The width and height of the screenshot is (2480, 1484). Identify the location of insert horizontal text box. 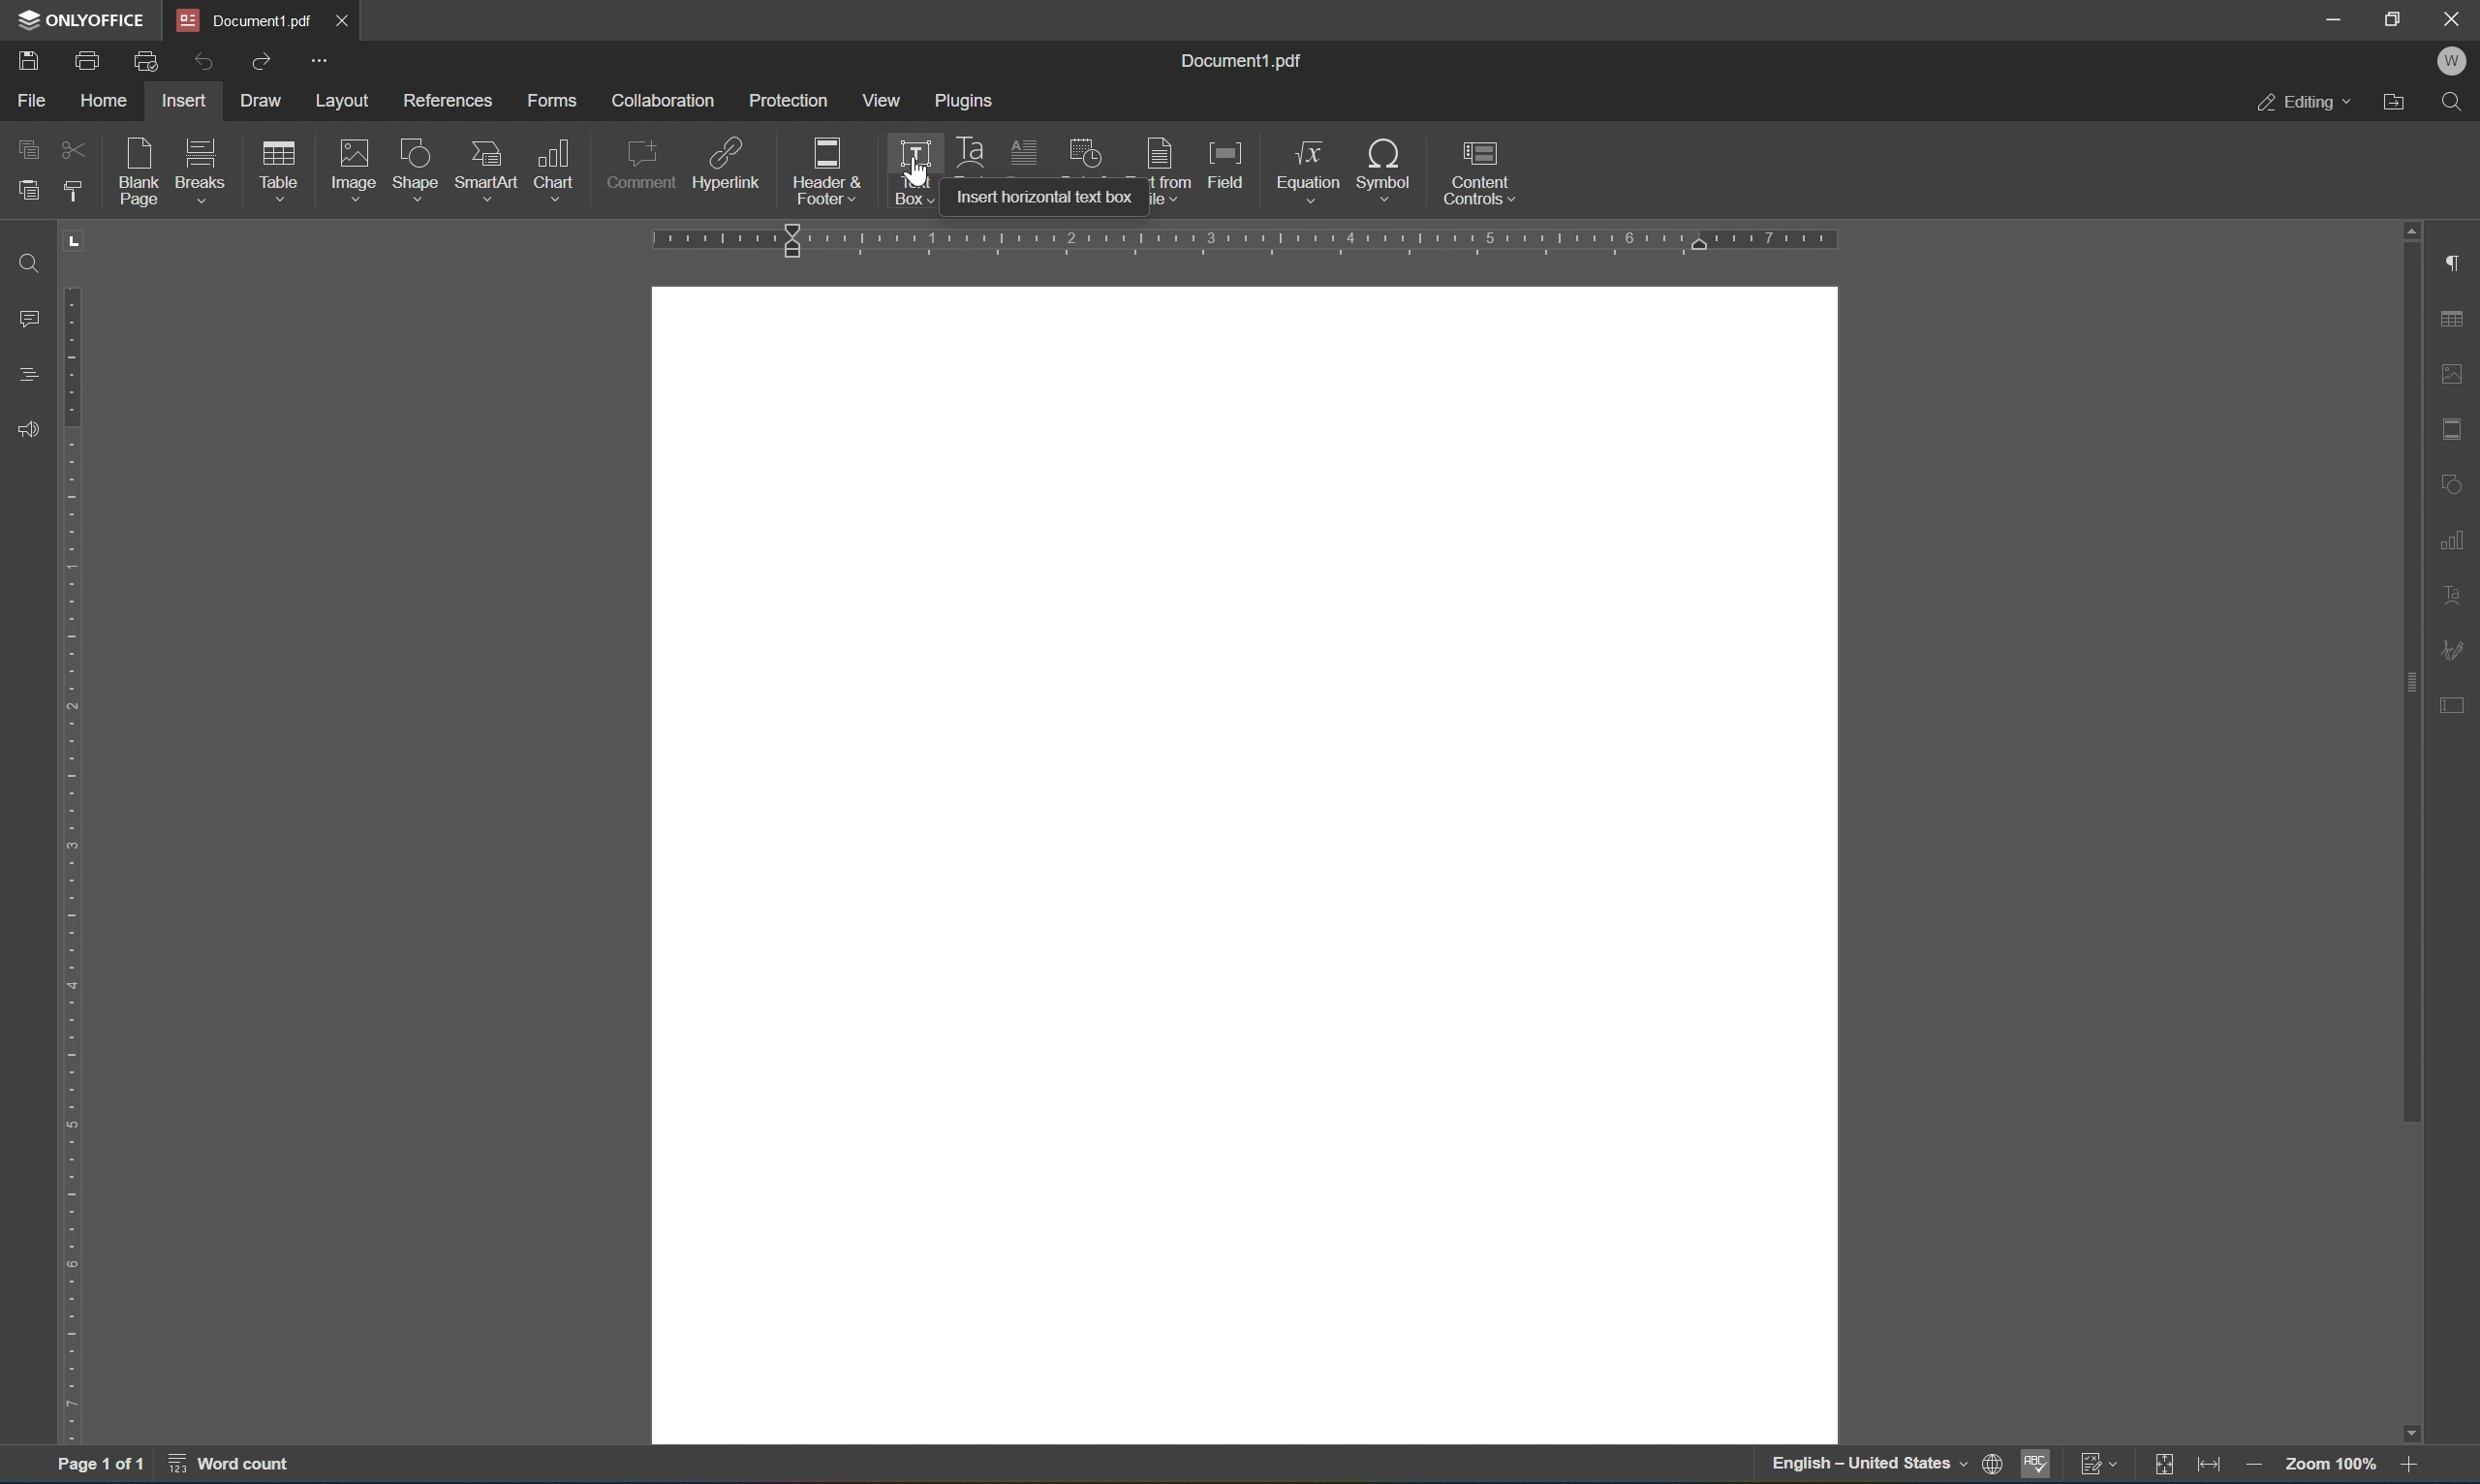
(1043, 196).